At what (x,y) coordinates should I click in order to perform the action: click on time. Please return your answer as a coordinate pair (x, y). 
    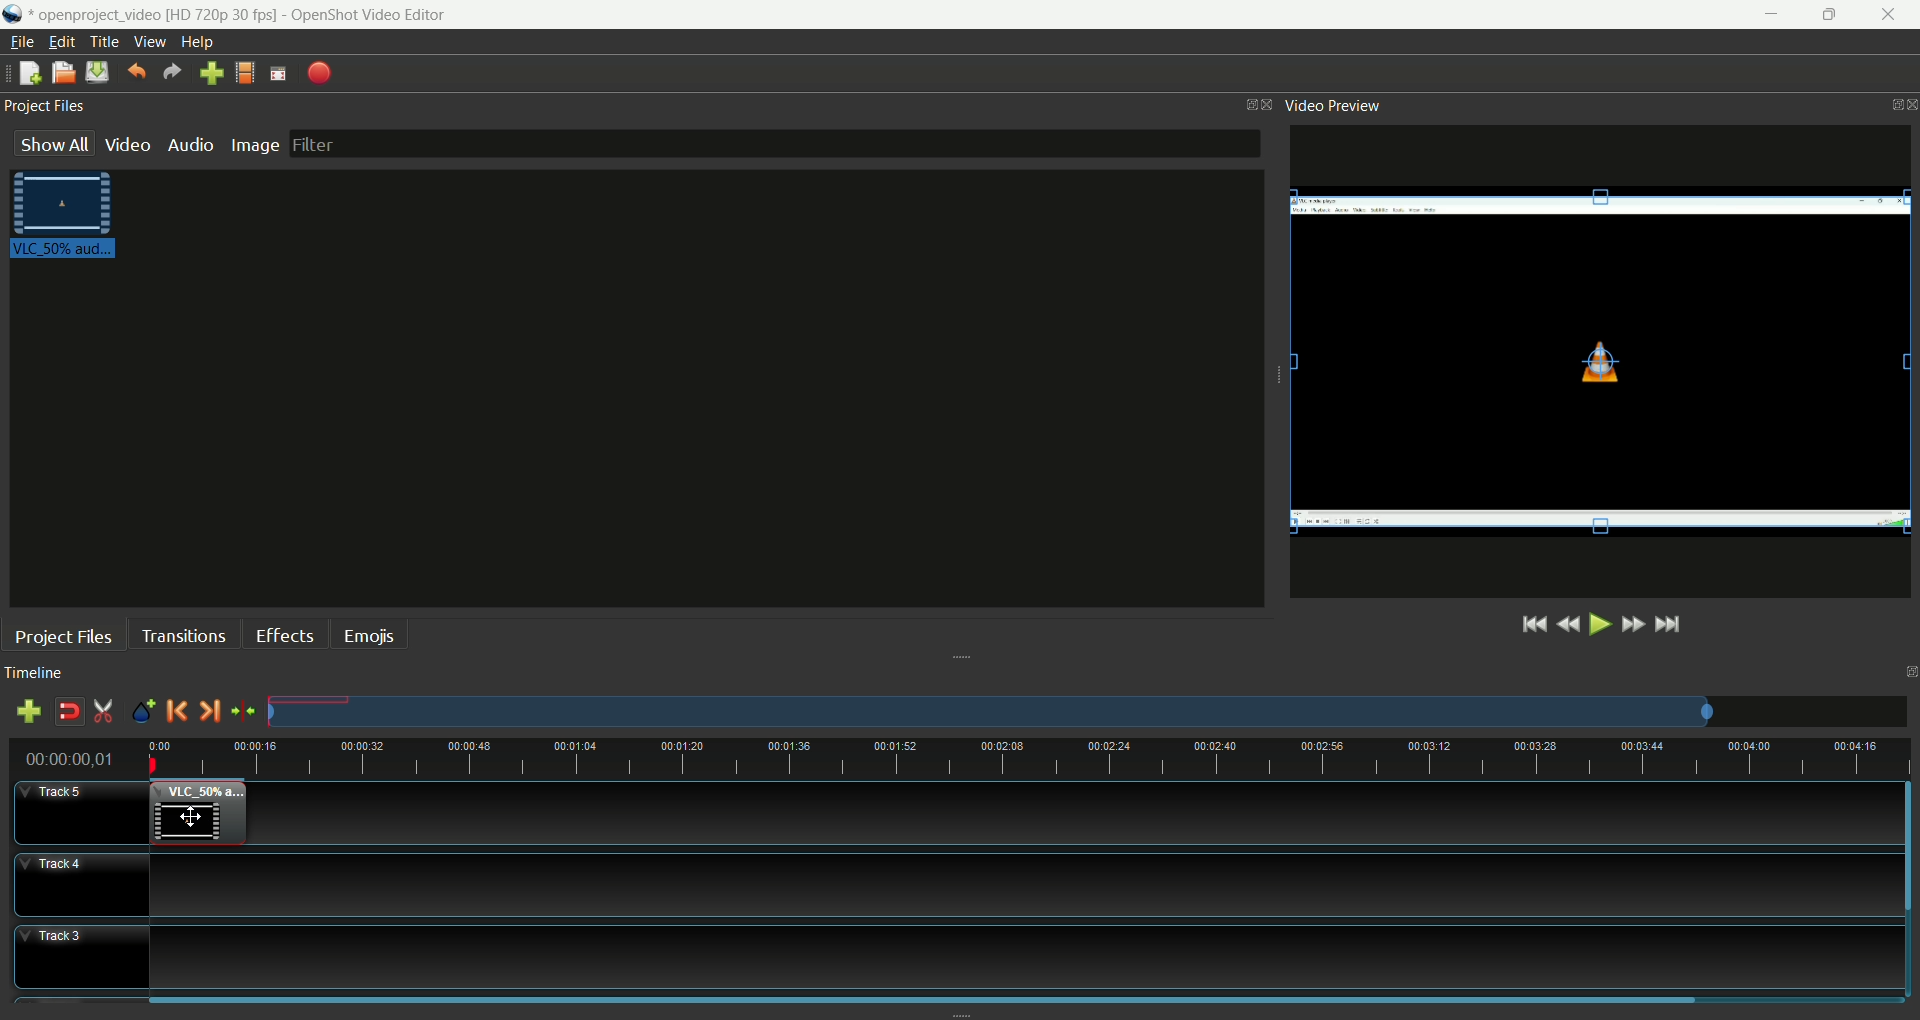
    Looking at the image, I should click on (76, 760).